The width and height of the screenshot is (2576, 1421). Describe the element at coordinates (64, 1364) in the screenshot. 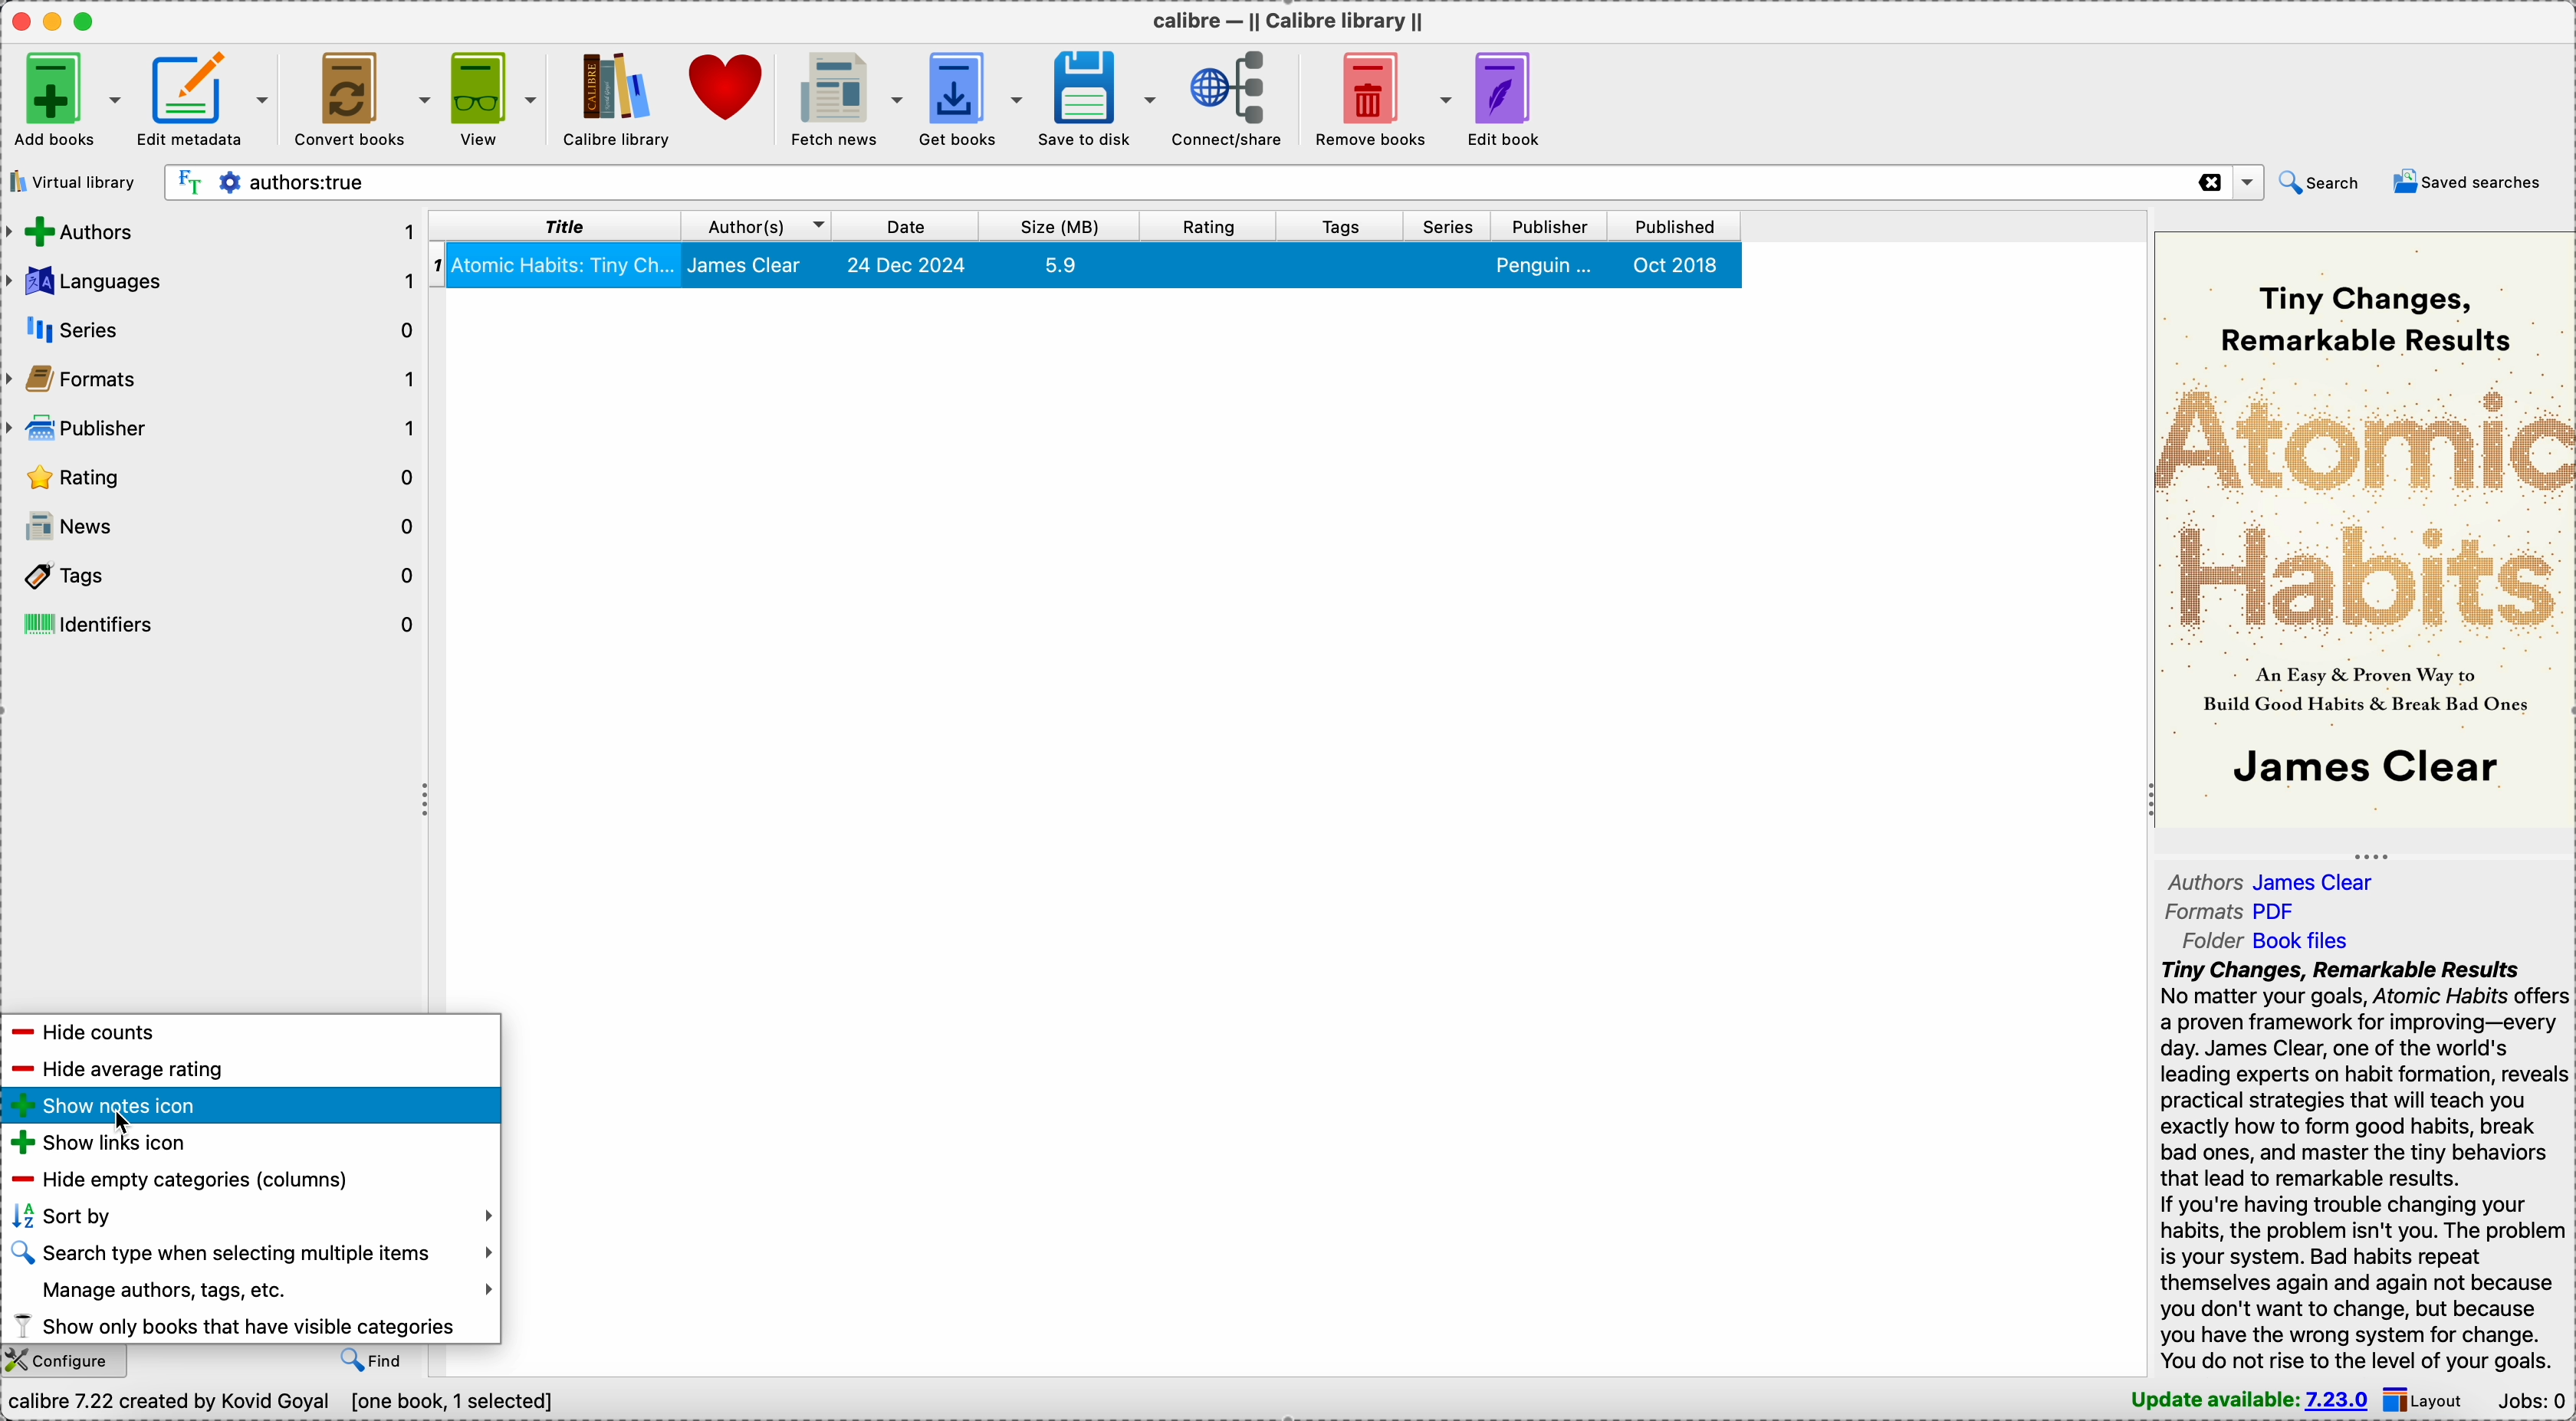

I see `configure` at that location.